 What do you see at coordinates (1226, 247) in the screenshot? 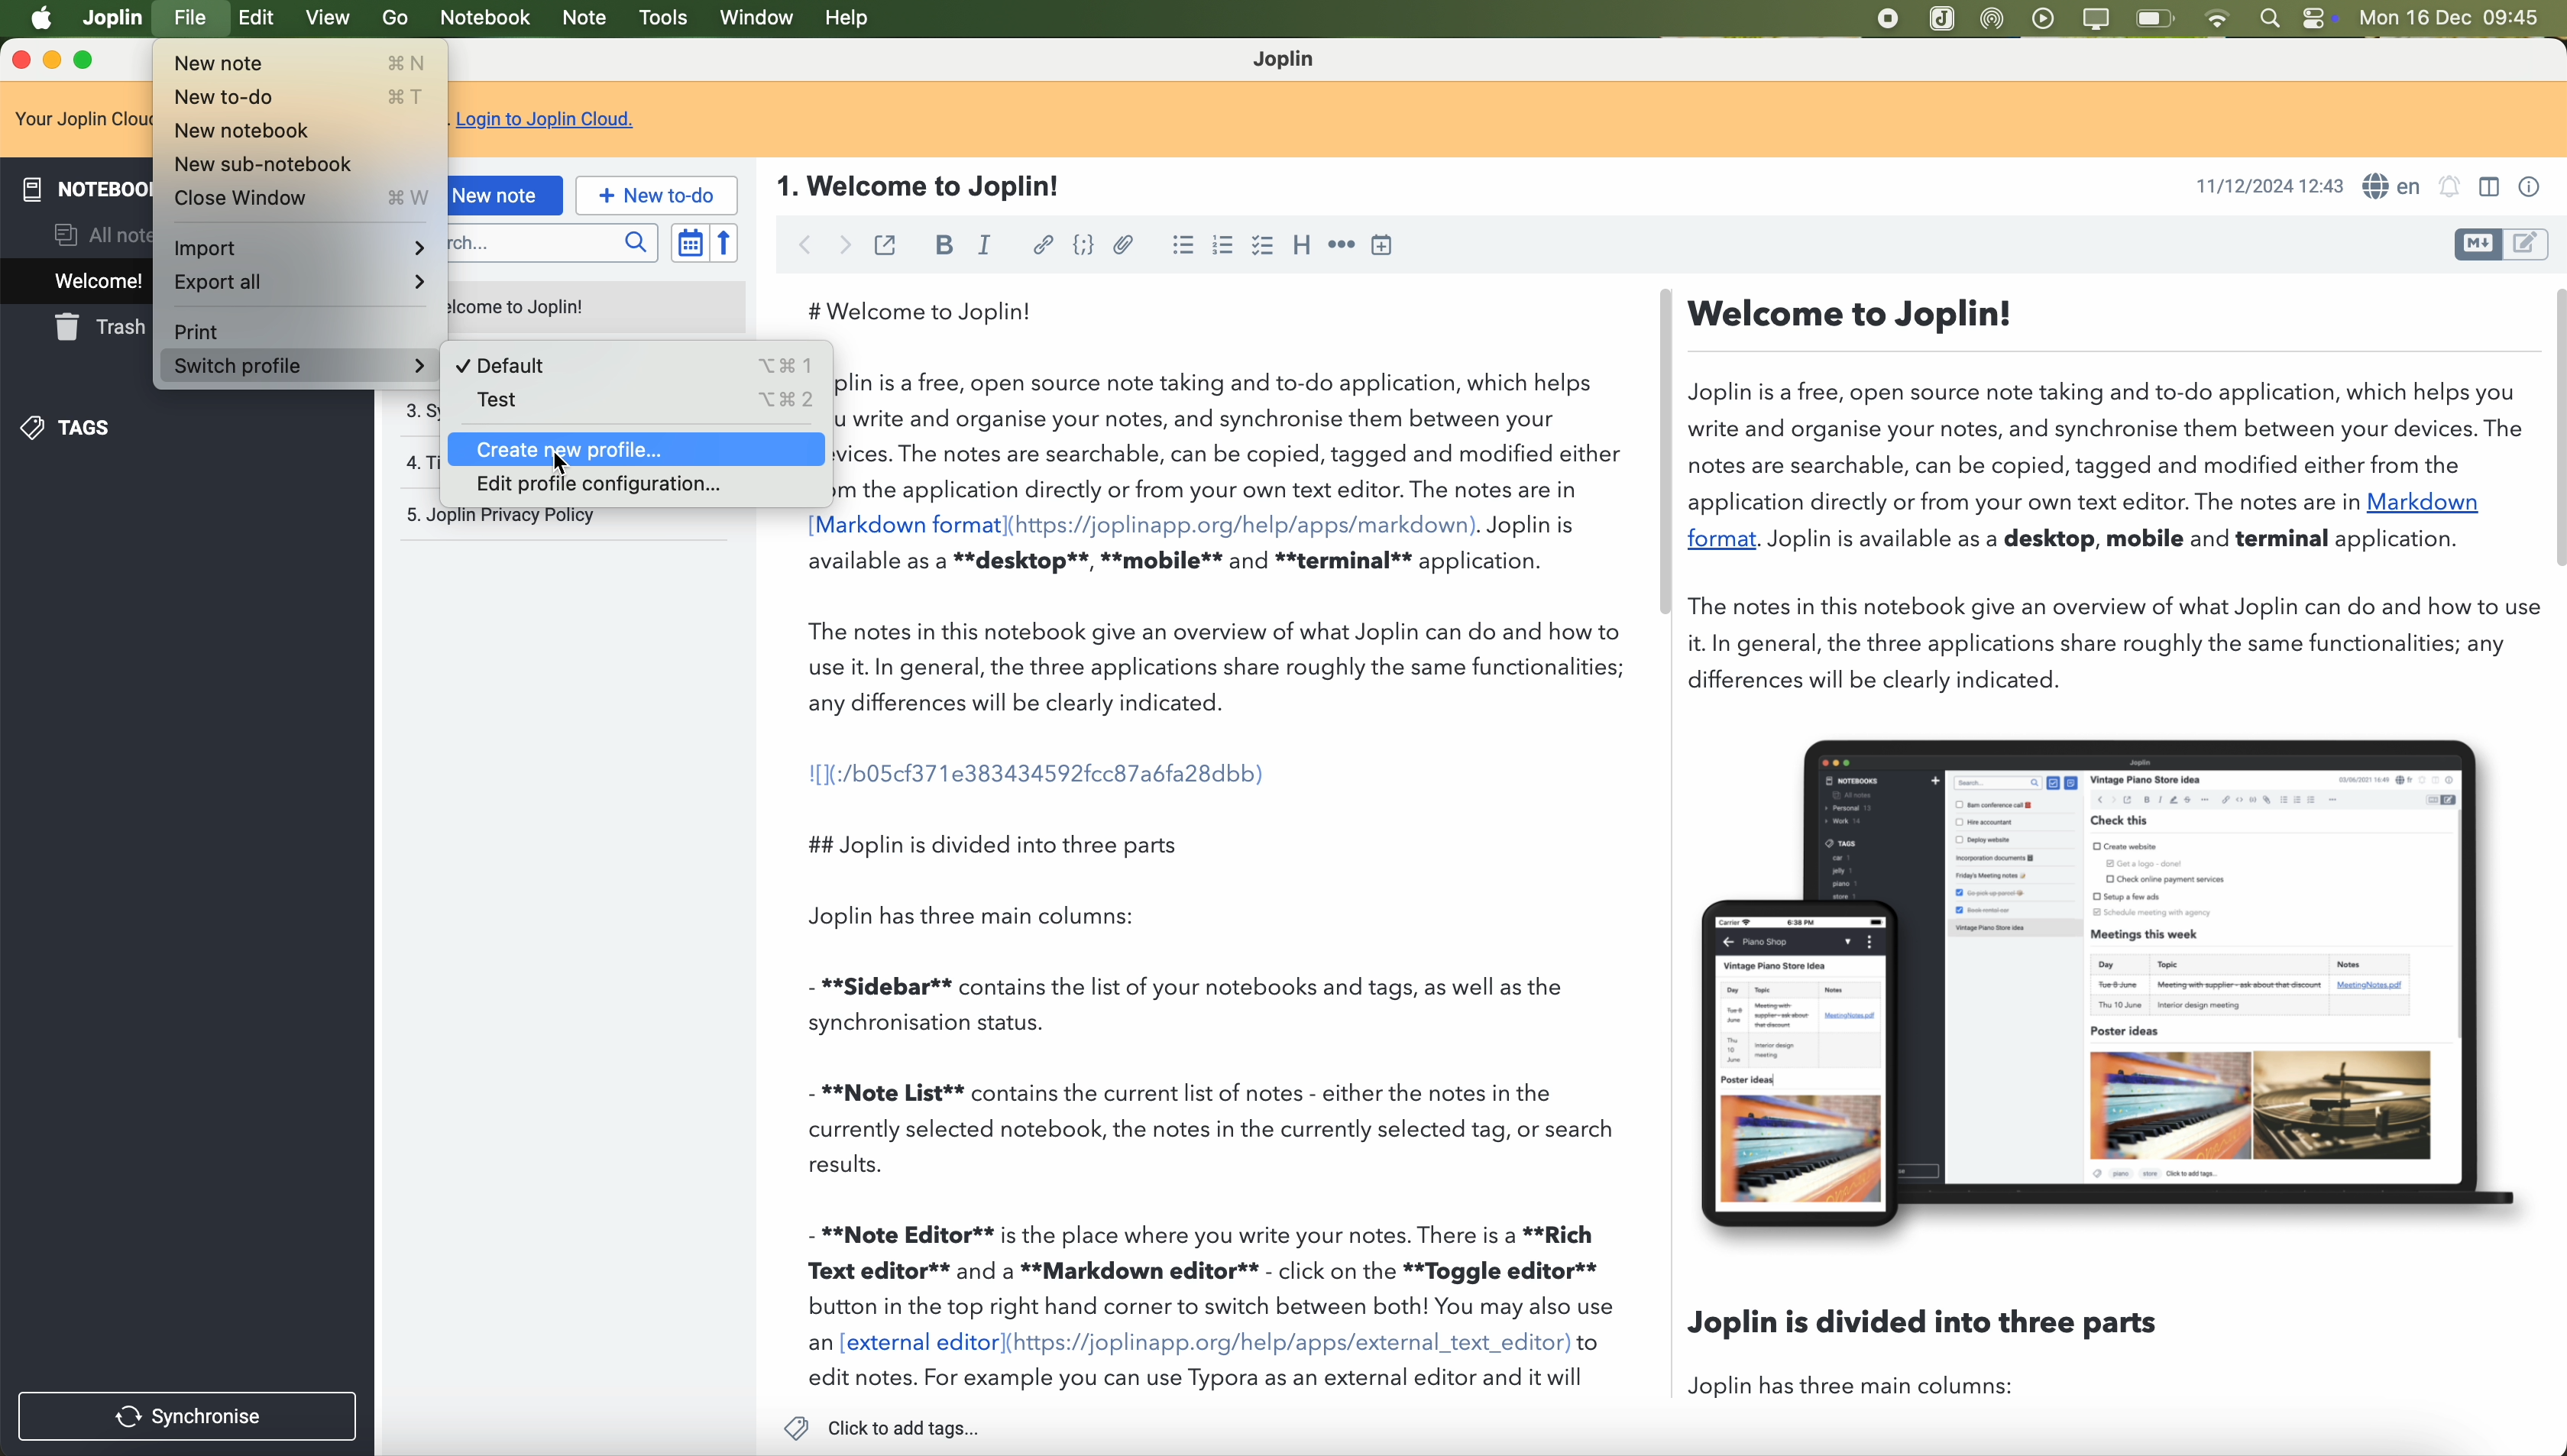
I see `numbered list` at bounding box center [1226, 247].